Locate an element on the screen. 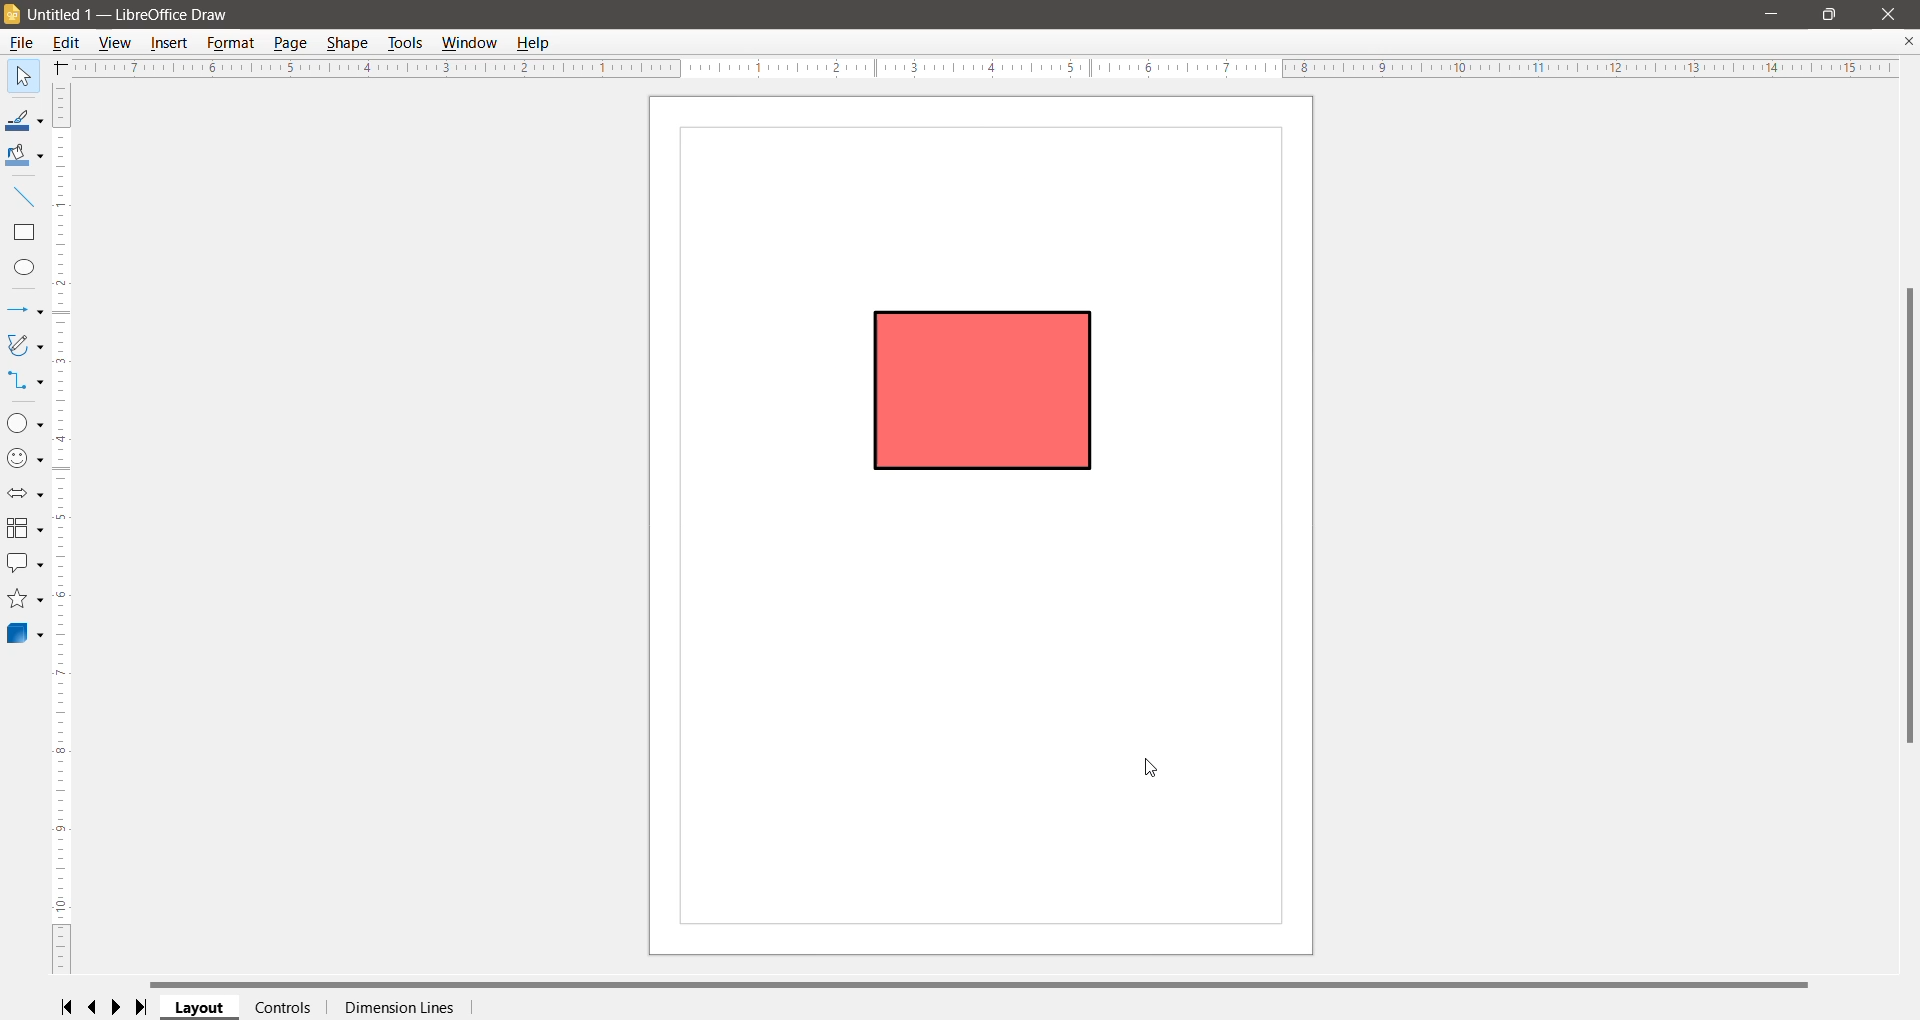 The height and width of the screenshot is (1020, 1920). Callout Shapes is located at coordinates (25, 563).